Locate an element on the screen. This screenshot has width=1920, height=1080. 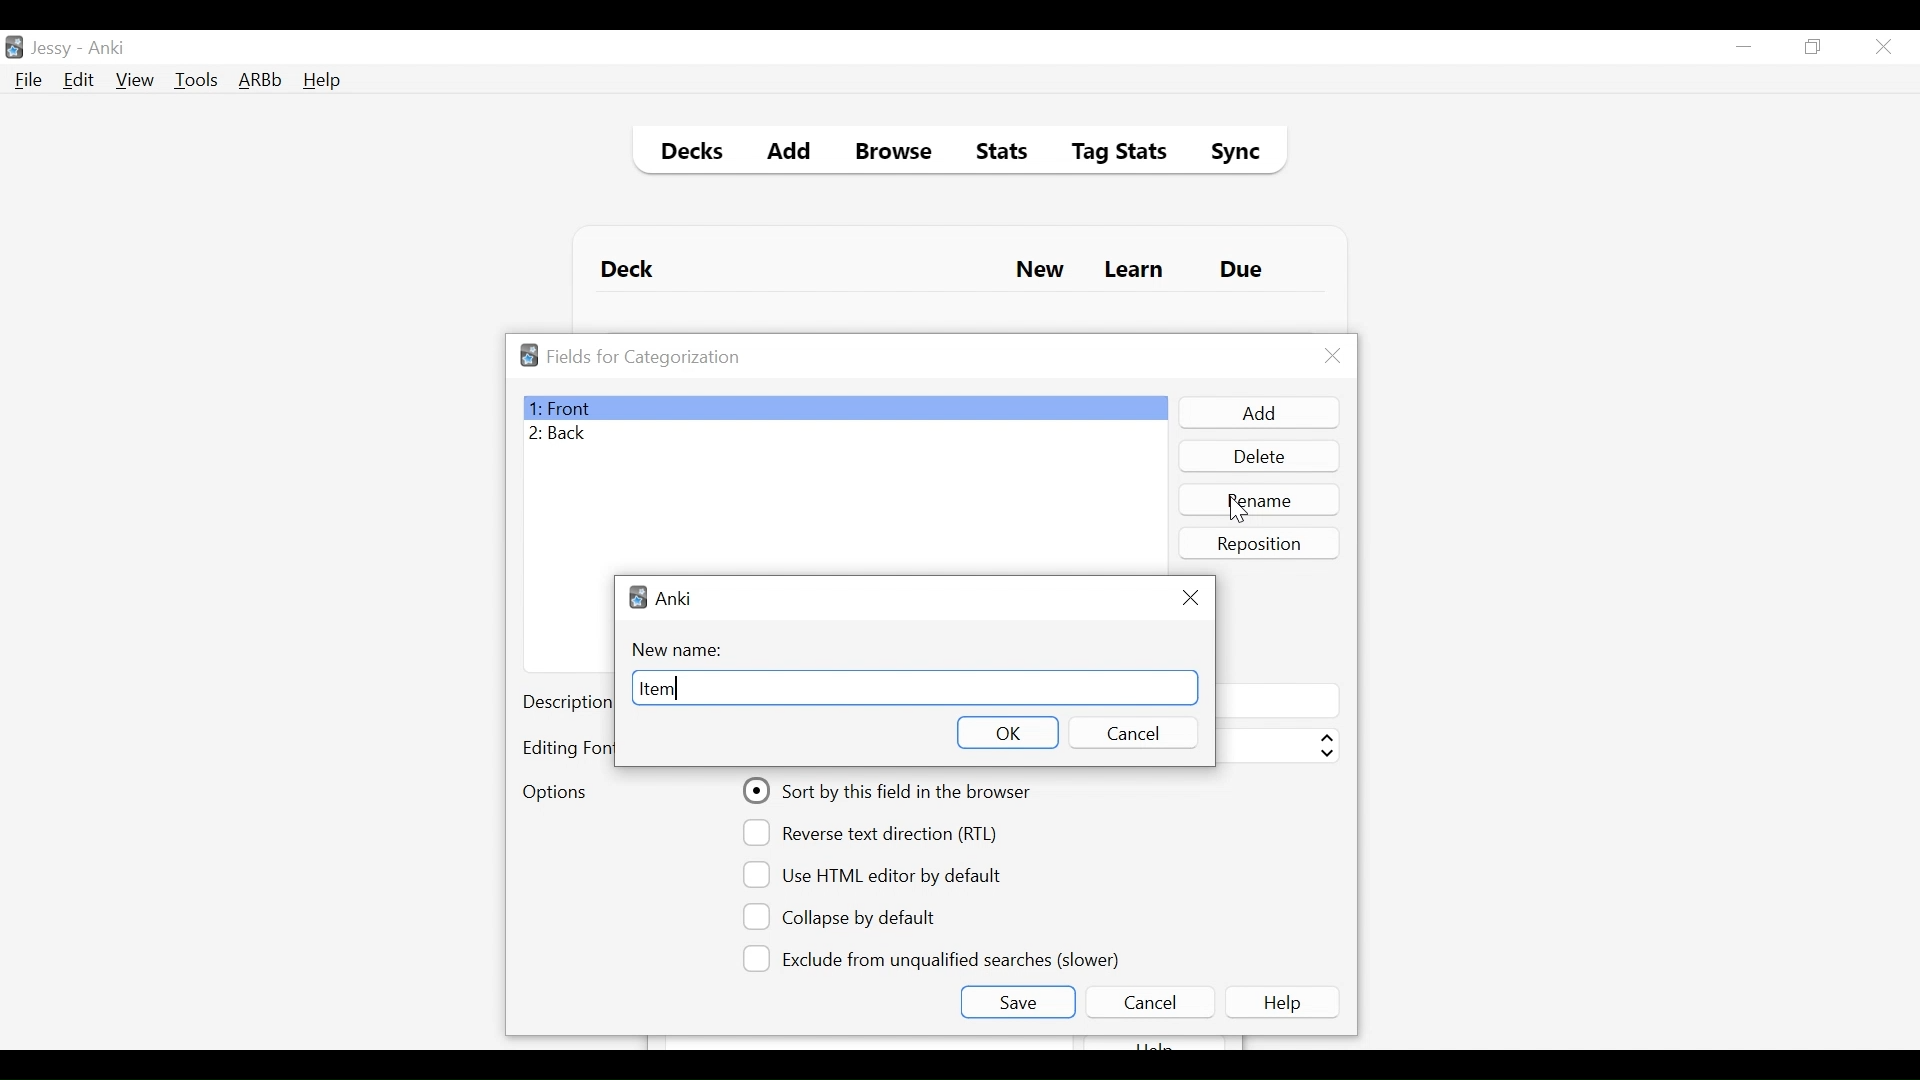
(un)select Sort by this field in the browser is located at coordinates (890, 791).